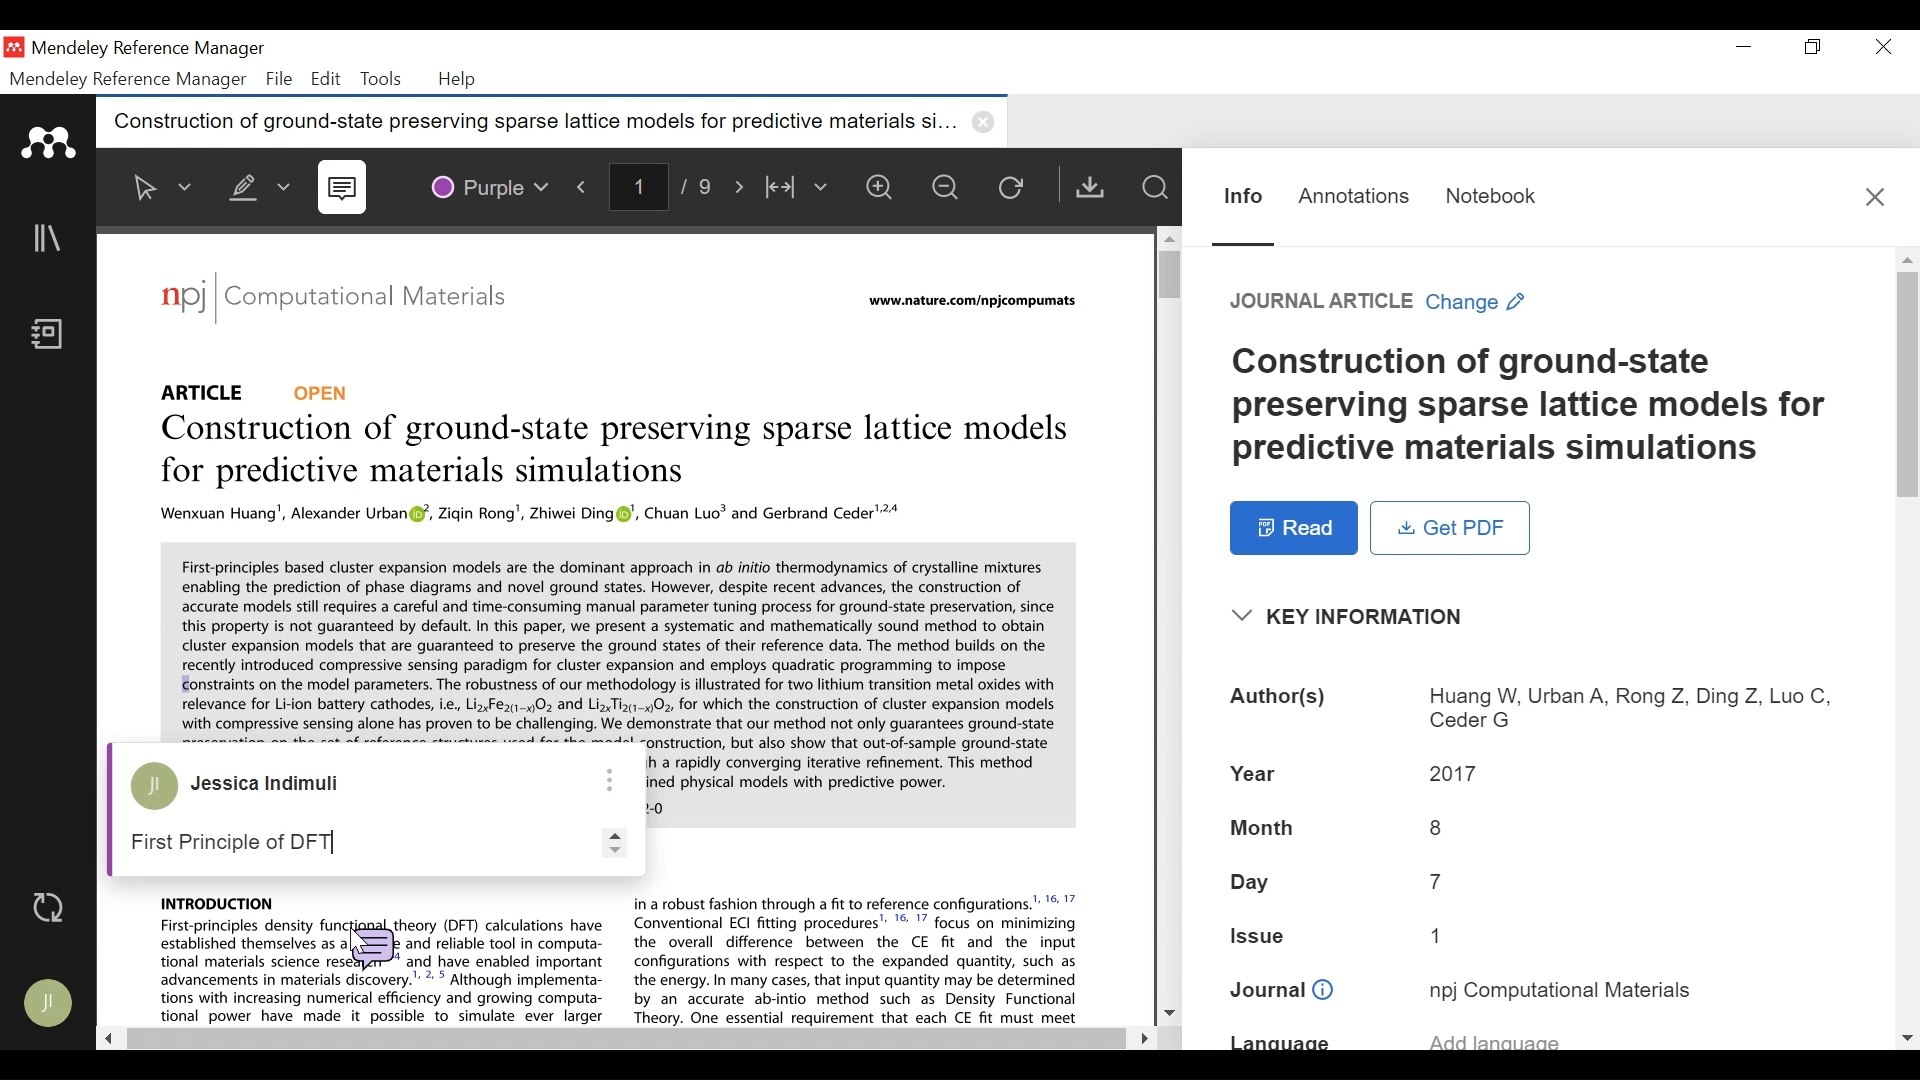  I want to click on Cursor, so click(351, 929).